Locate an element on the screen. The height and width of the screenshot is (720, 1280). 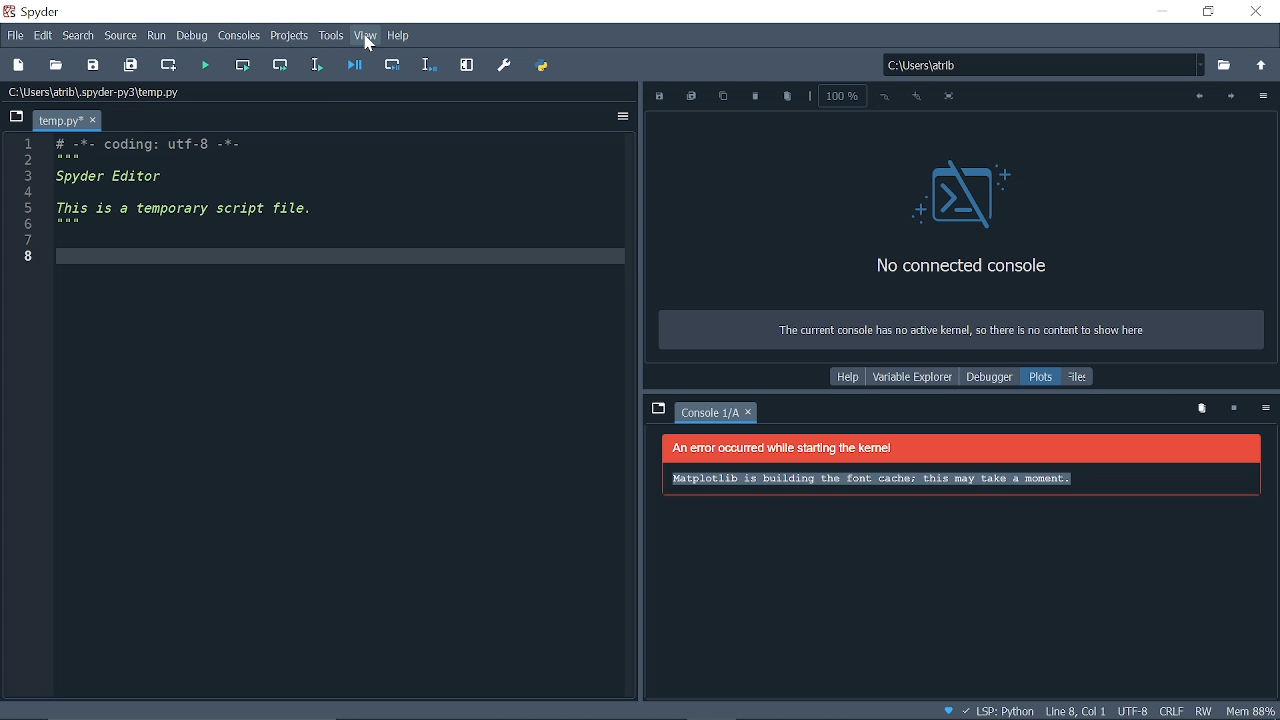
Locations options is located at coordinates (1202, 65).